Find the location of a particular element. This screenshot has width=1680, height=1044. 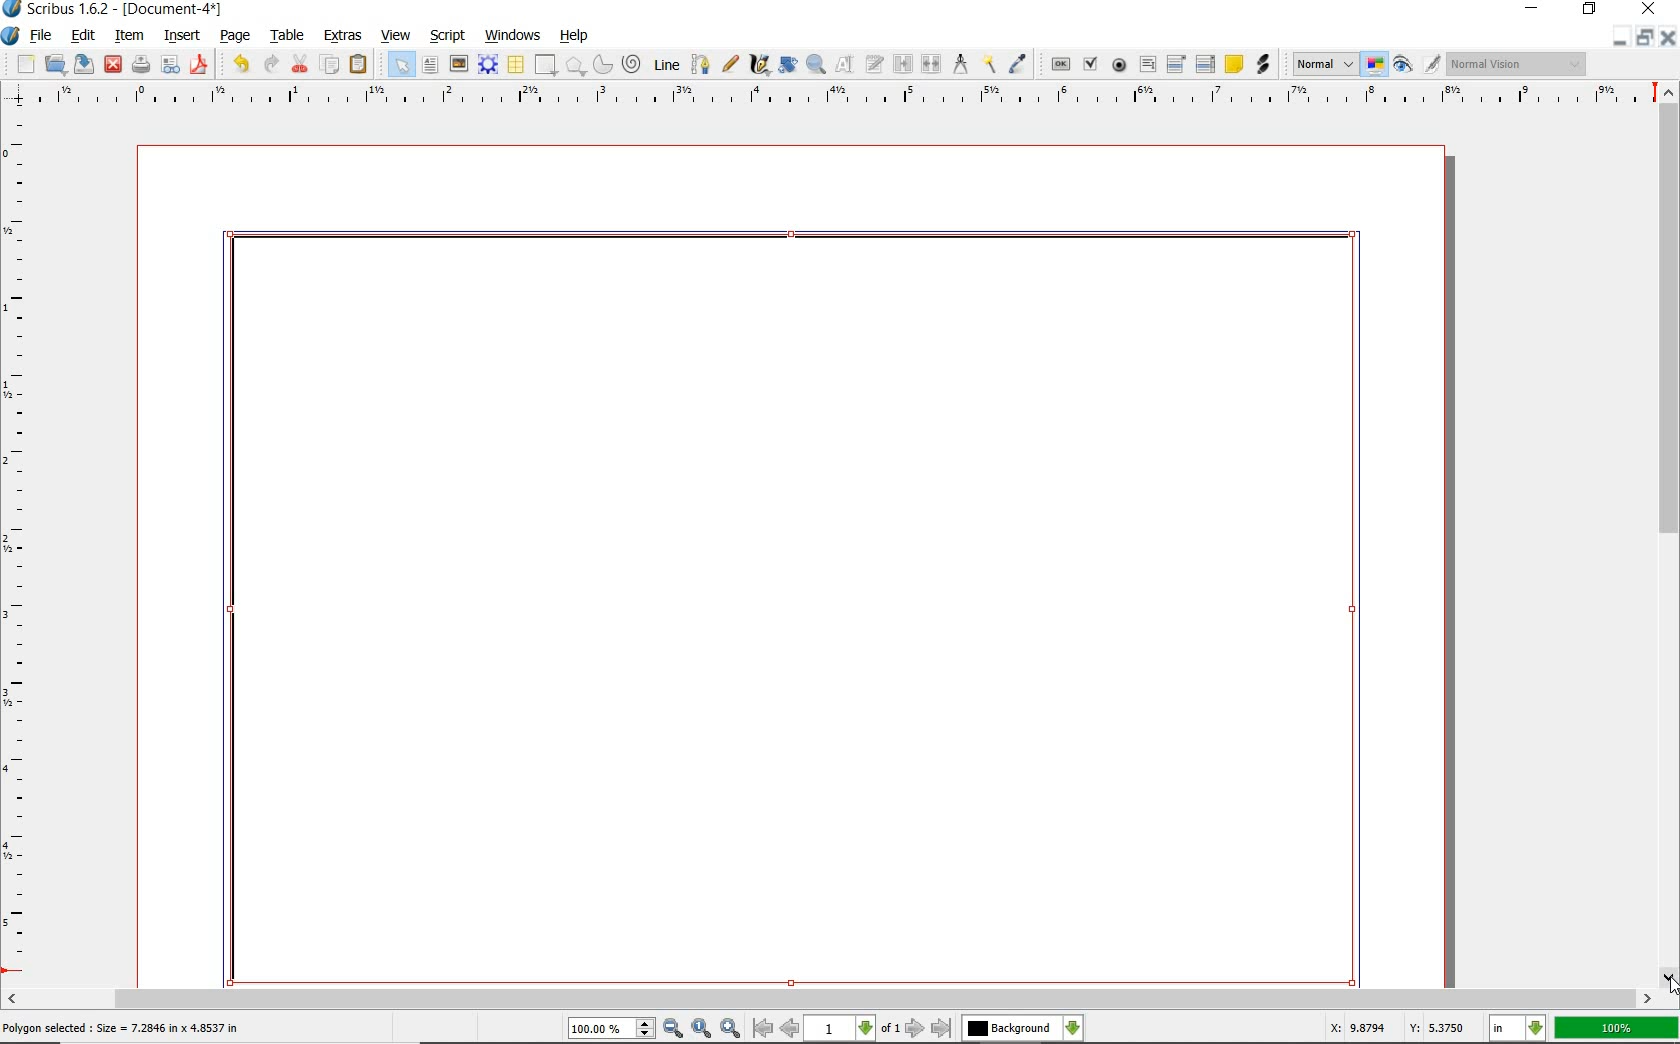

print is located at coordinates (139, 65).